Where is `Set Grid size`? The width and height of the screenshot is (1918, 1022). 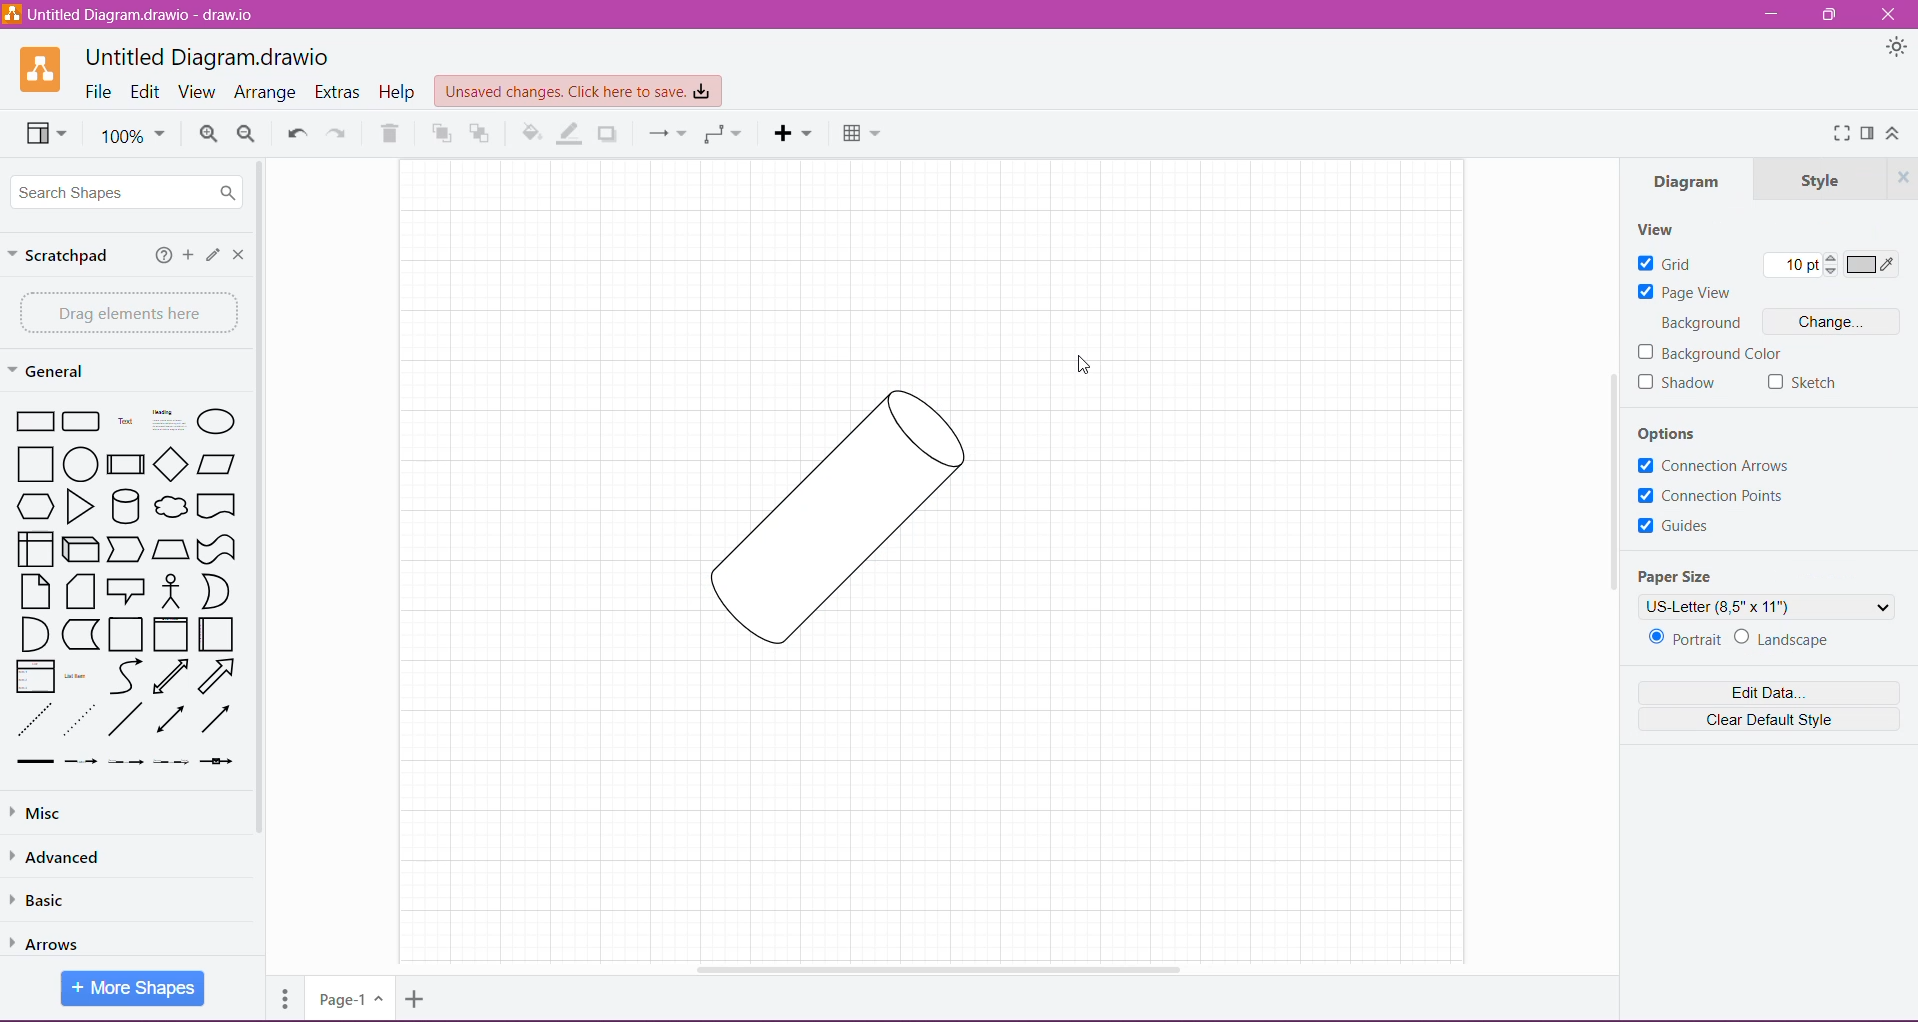 Set Grid size is located at coordinates (1799, 266).